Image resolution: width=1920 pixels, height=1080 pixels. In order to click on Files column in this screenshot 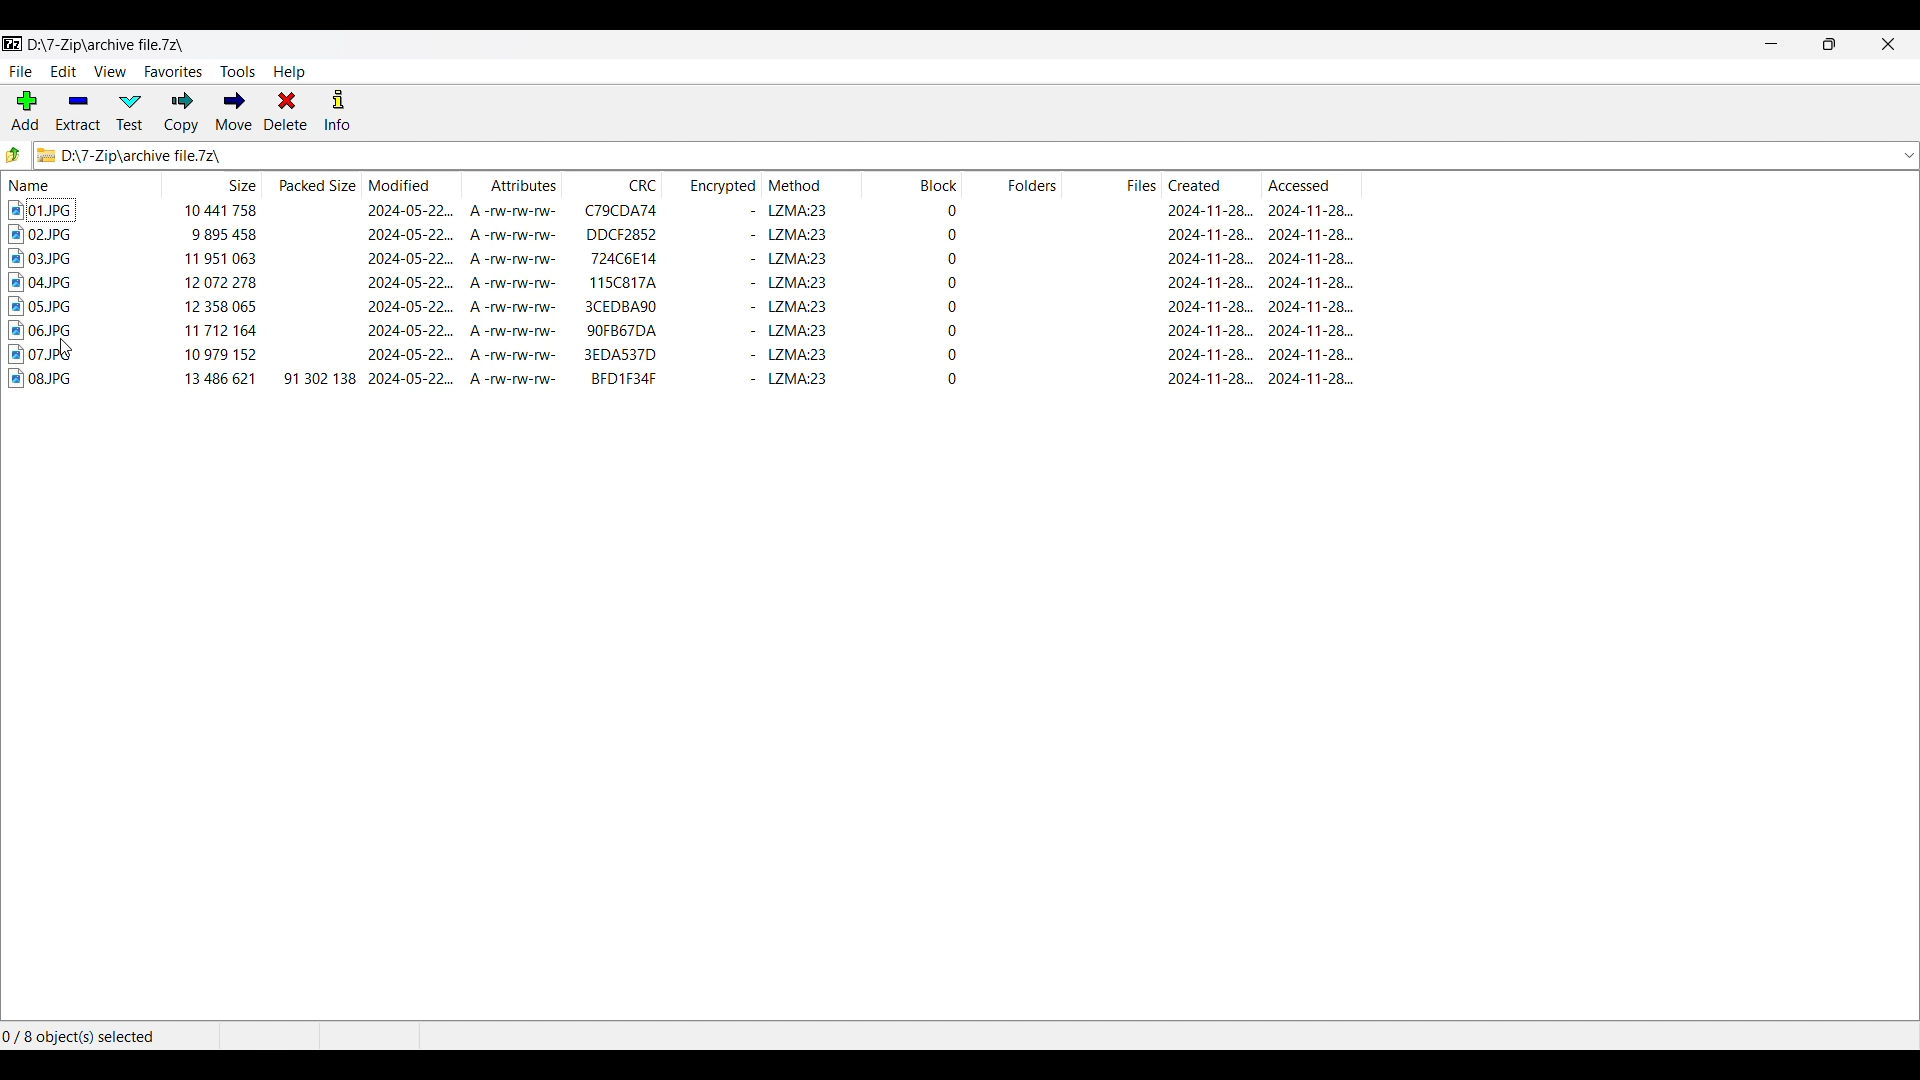, I will do `click(1112, 184)`.